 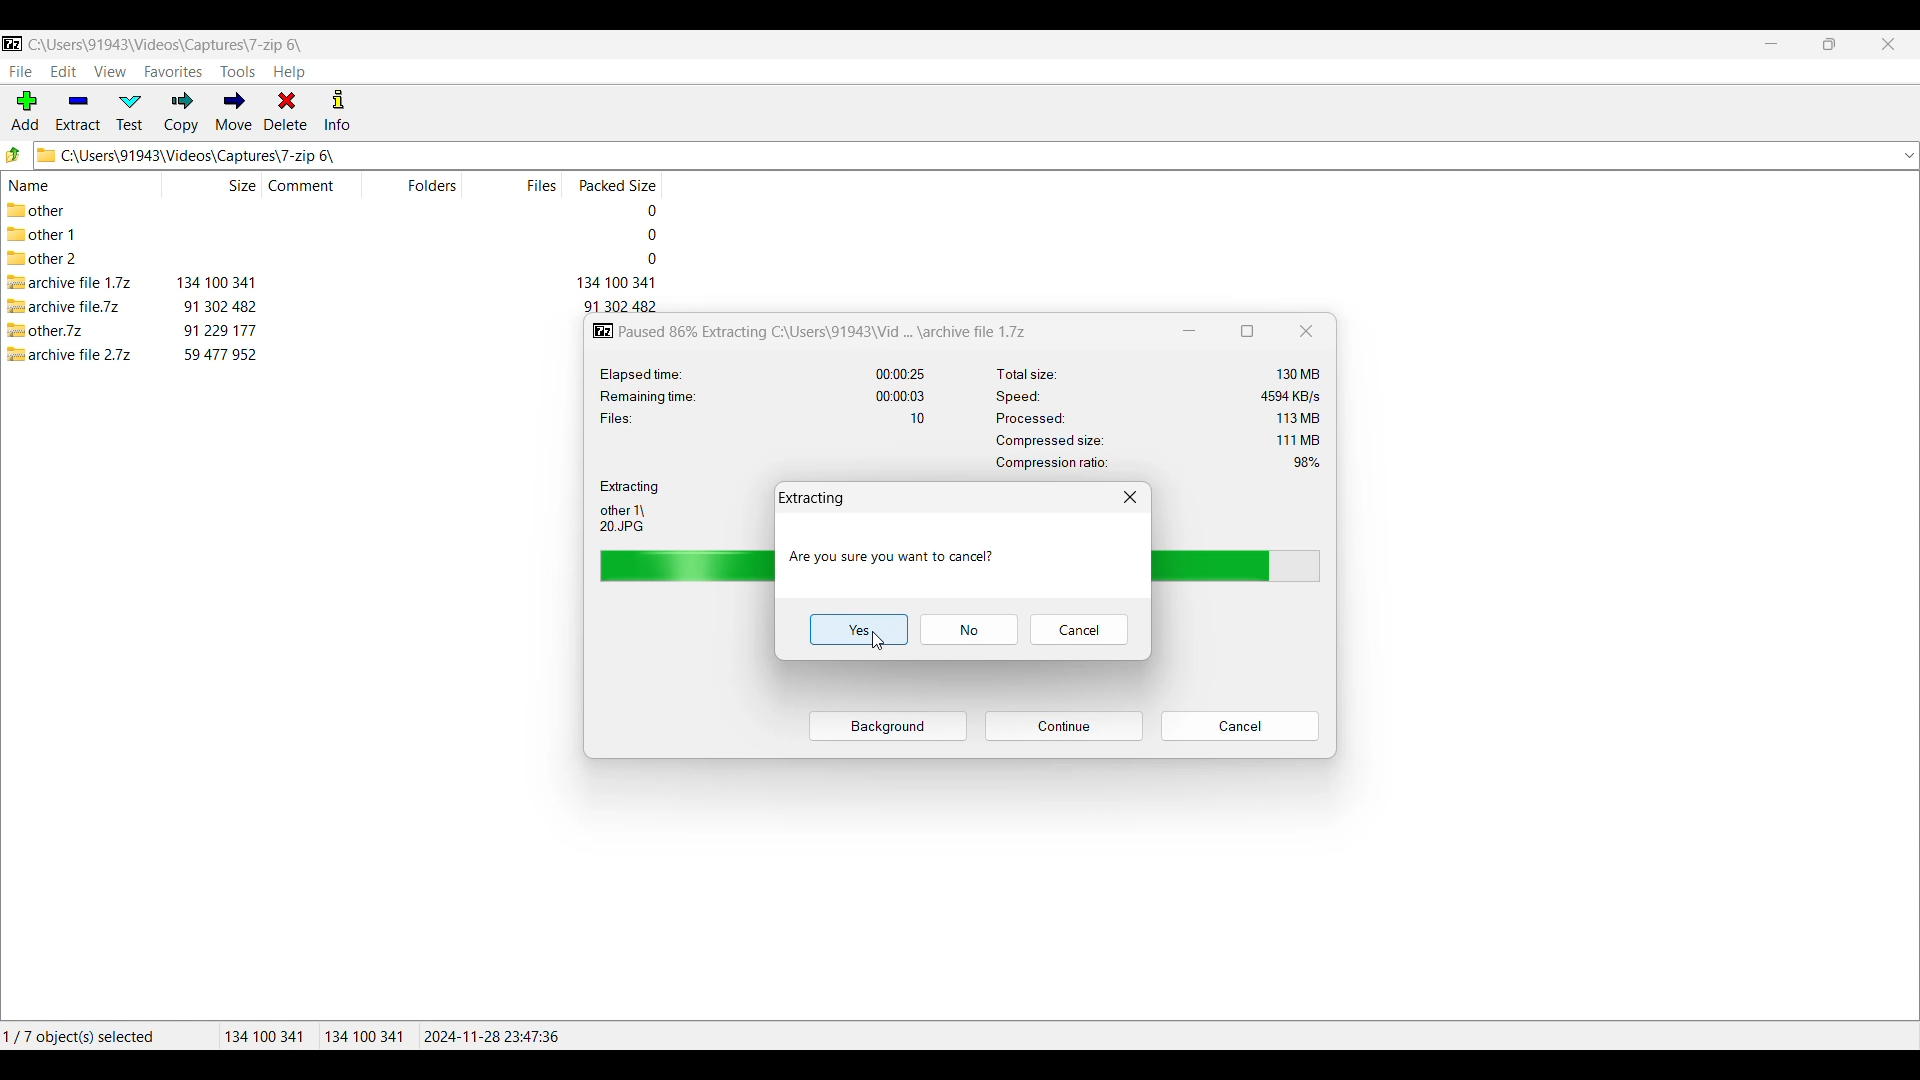 What do you see at coordinates (1908, 155) in the screenshot?
I see `dropdown` at bounding box center [1908, 155].